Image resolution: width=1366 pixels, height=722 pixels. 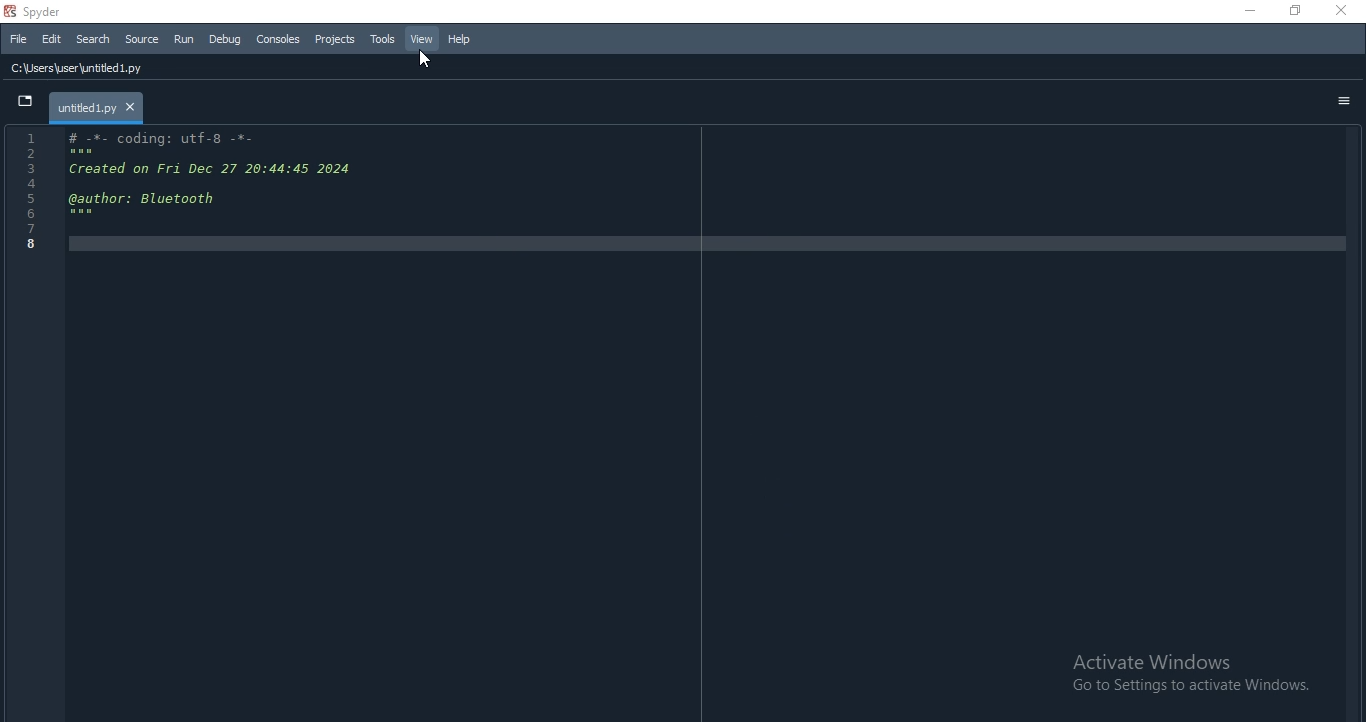 What do you see at coordinates (26, 104) in the screenshot?
I see `dropdown` at bounding box center [26, 104].